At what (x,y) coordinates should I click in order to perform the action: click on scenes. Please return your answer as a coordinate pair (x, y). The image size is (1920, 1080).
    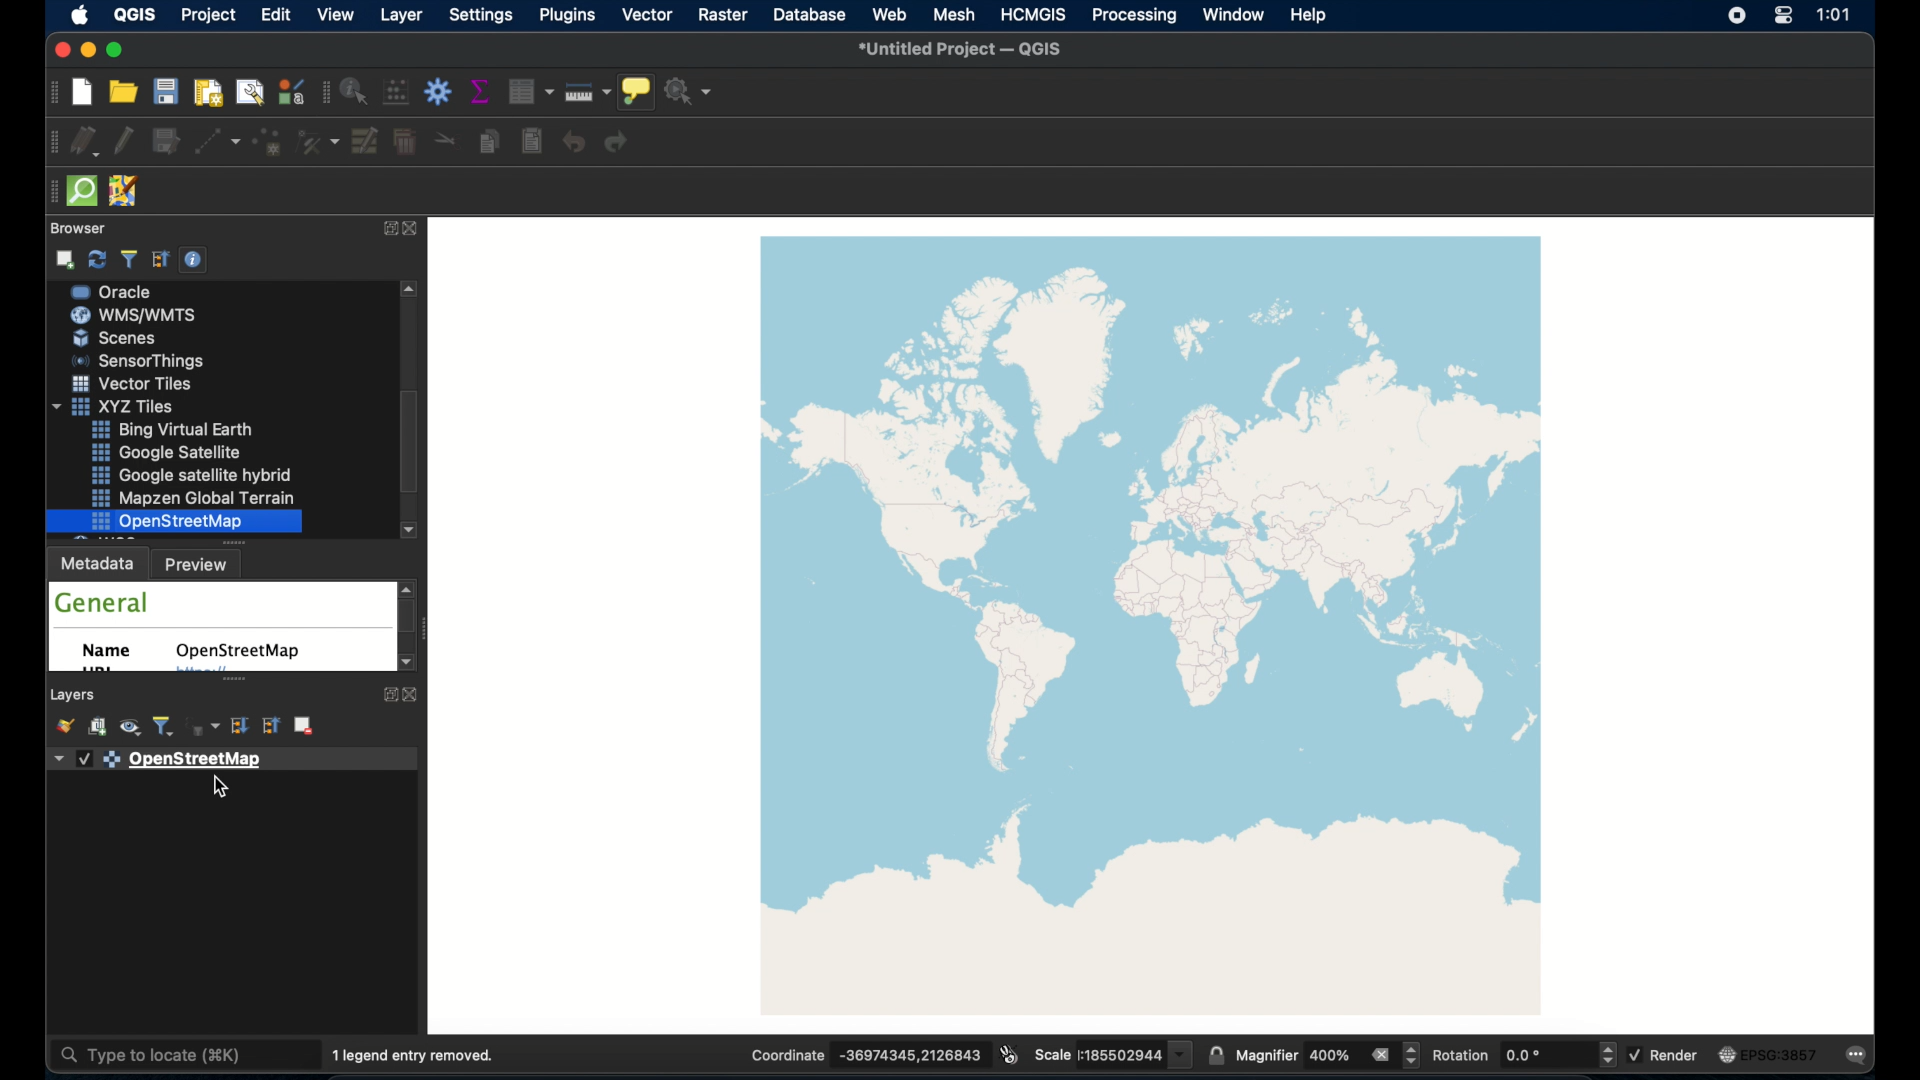
    Looking at the image, I should click on (138, 406).